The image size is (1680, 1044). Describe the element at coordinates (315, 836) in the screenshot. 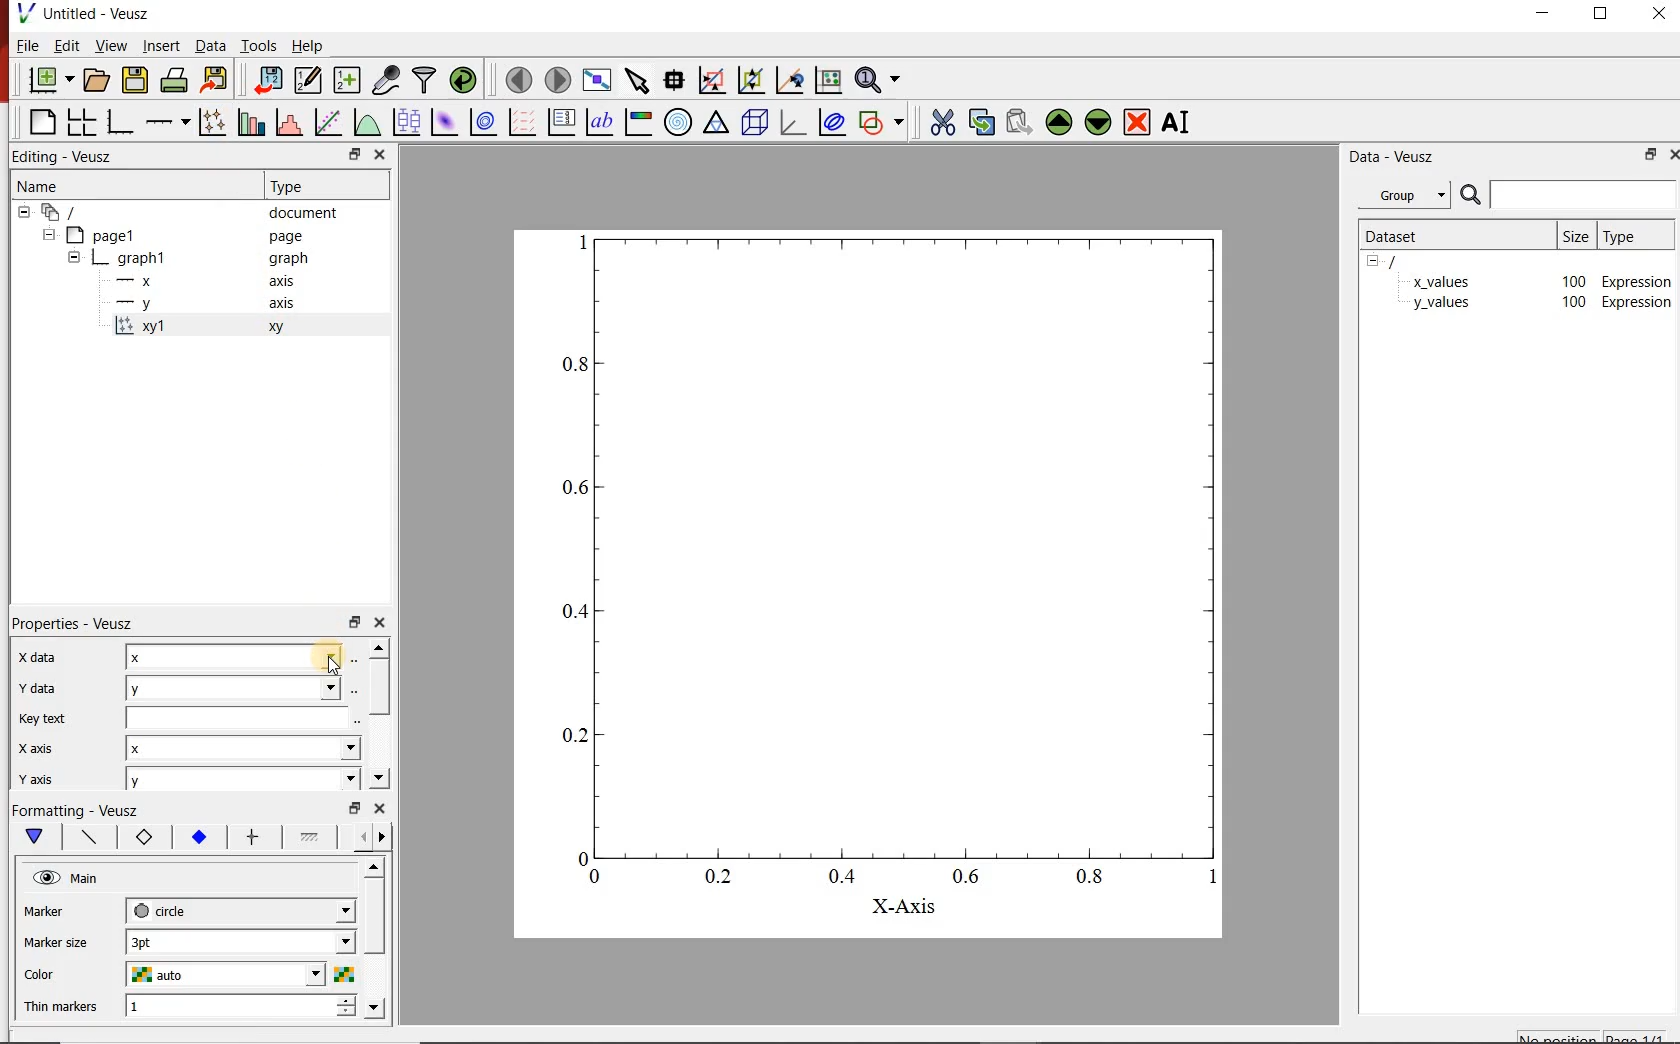

I see `fill 1` at that location.